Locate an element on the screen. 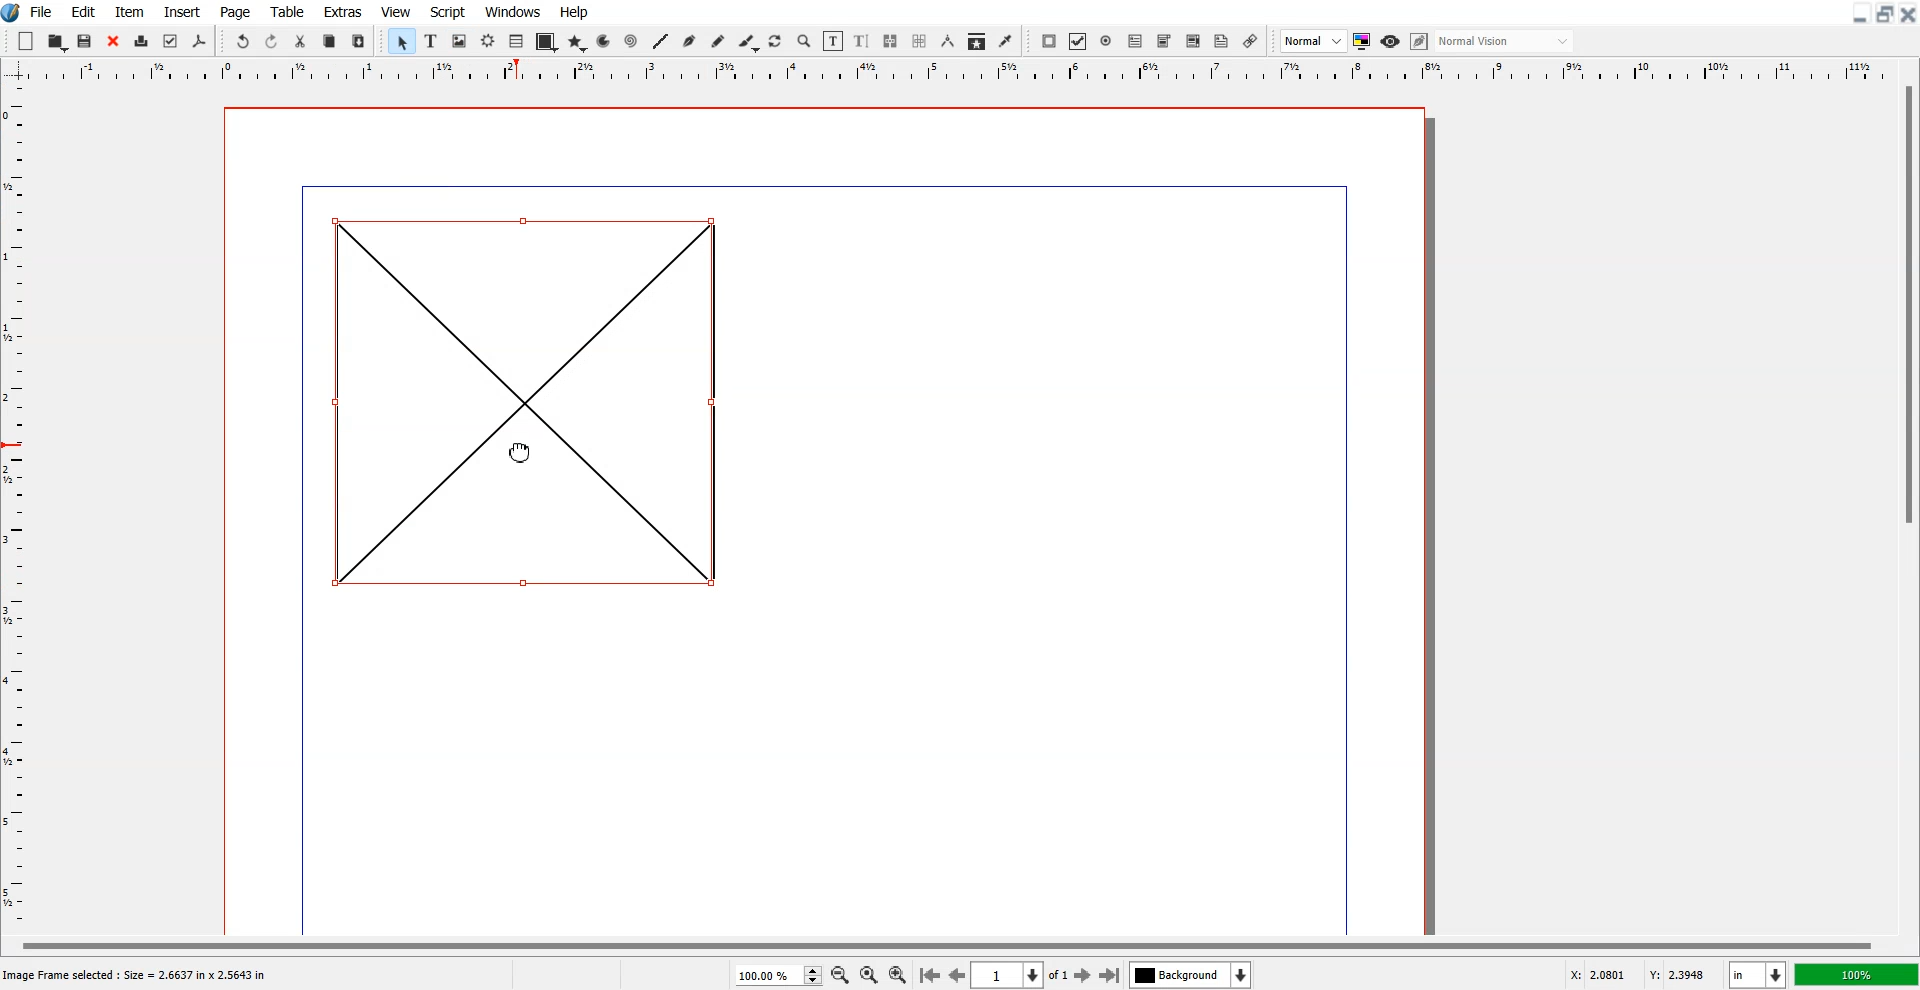 The width and height of the screenshot is (1920, 990). Select the visual appearance is located at coordinates (1506, 42).